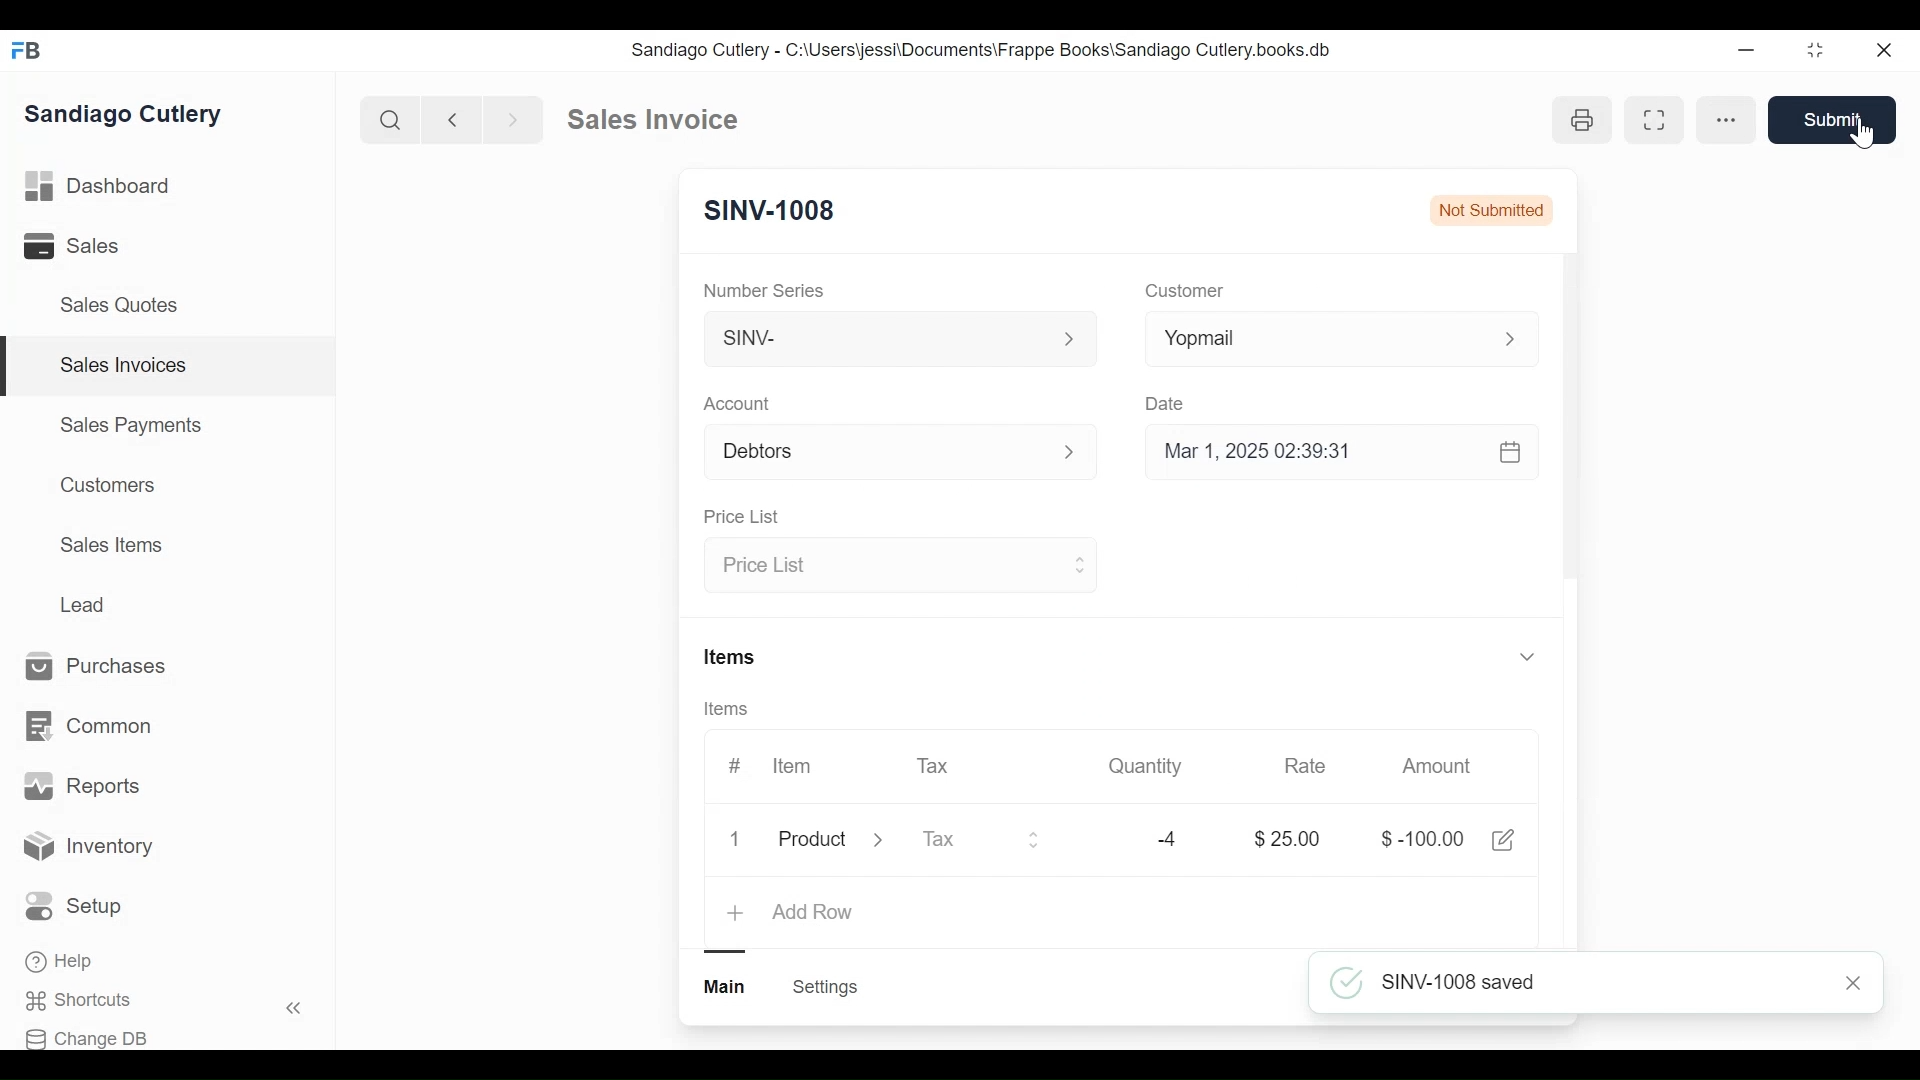 The image size is (1920, 1080). What do you see at coordinates (30, 51) in the screenshot?
I see `FB` at bounding box center [30, 51].